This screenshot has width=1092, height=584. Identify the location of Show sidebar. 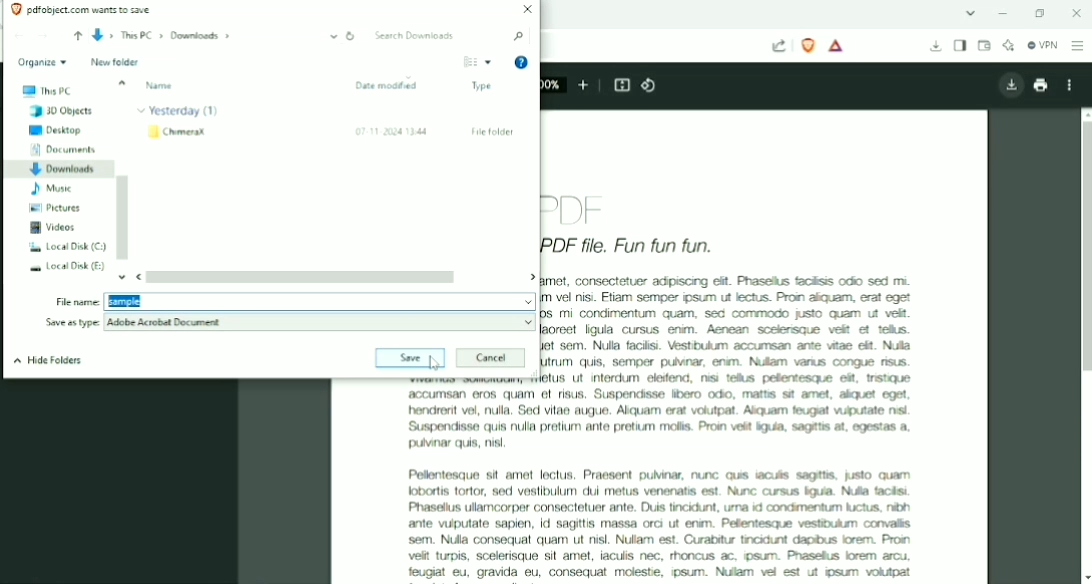
(960, 46).